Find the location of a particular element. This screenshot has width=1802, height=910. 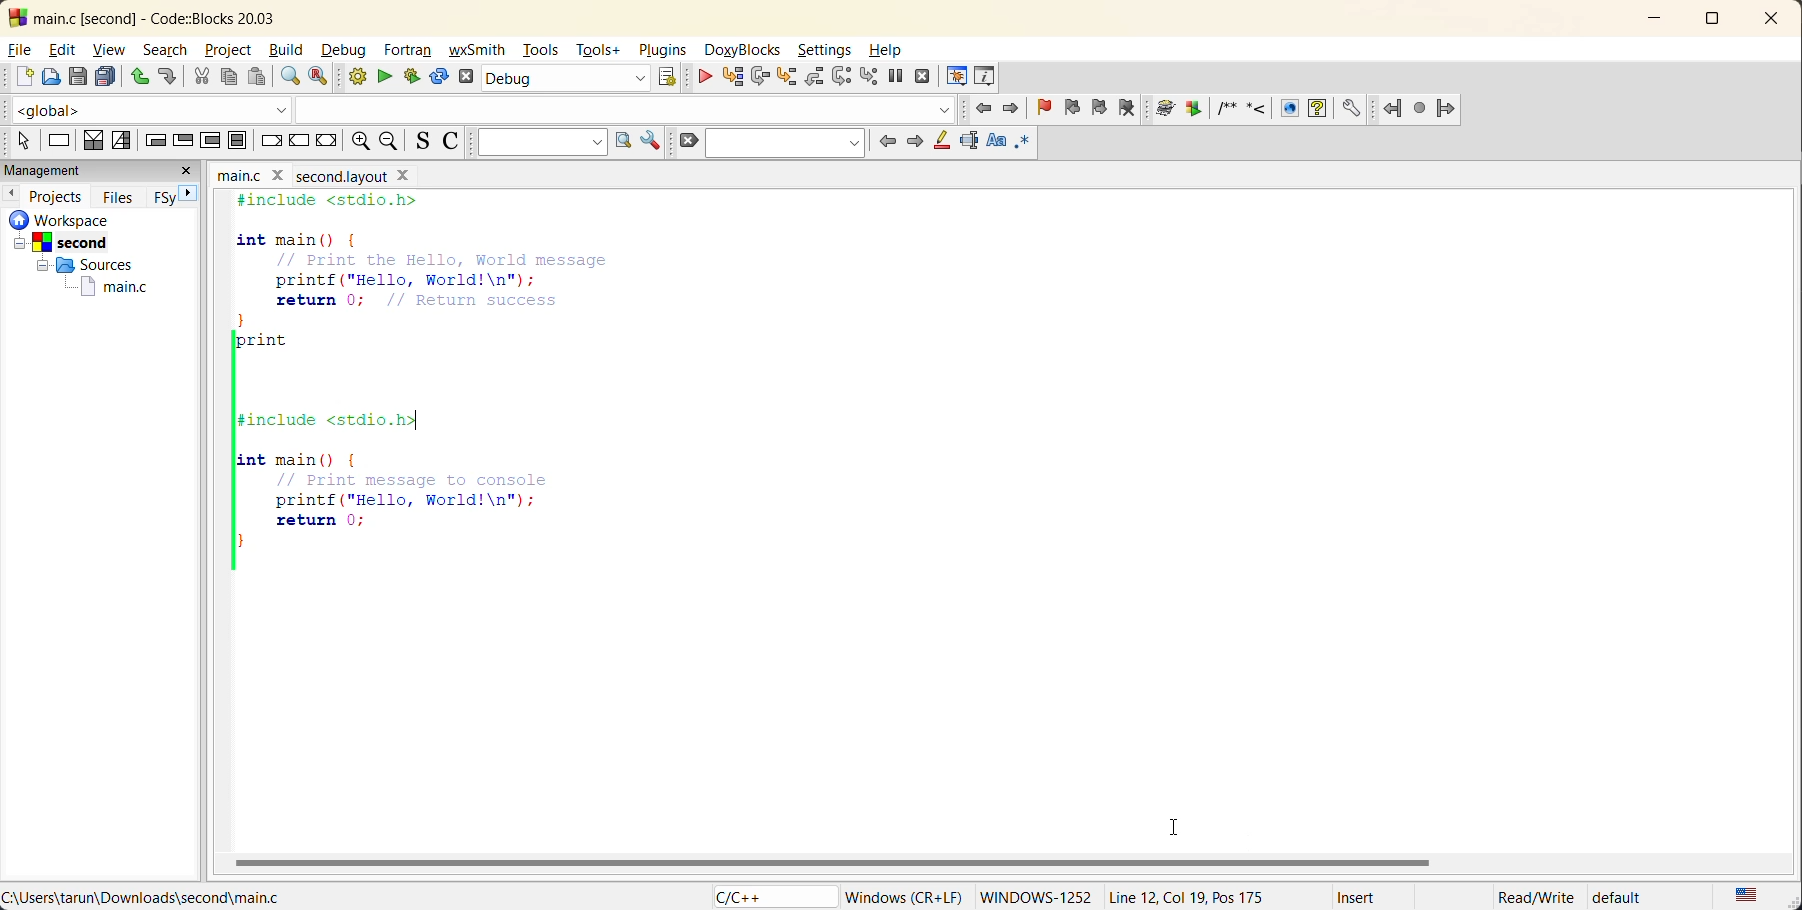

build target is located at coordinates (564, 77).